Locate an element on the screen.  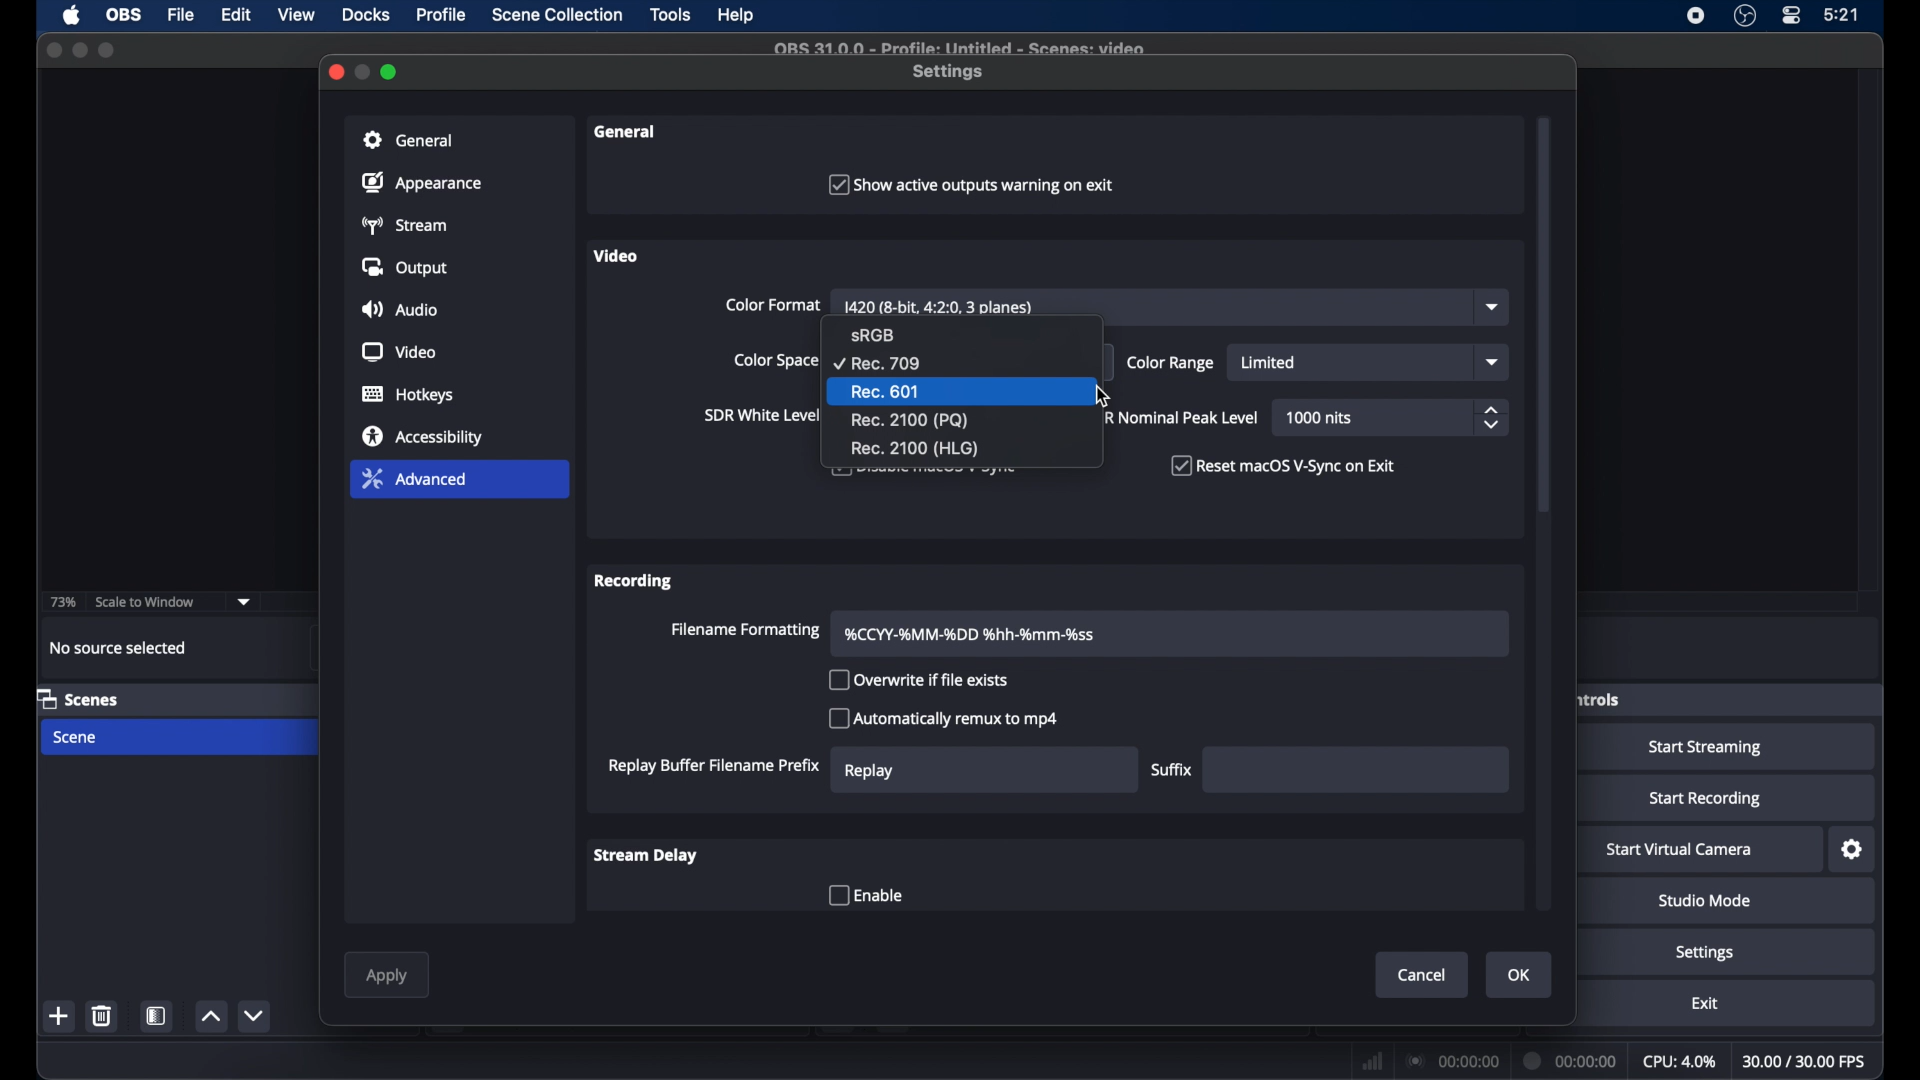
audio is located at coordinates (400, 310).